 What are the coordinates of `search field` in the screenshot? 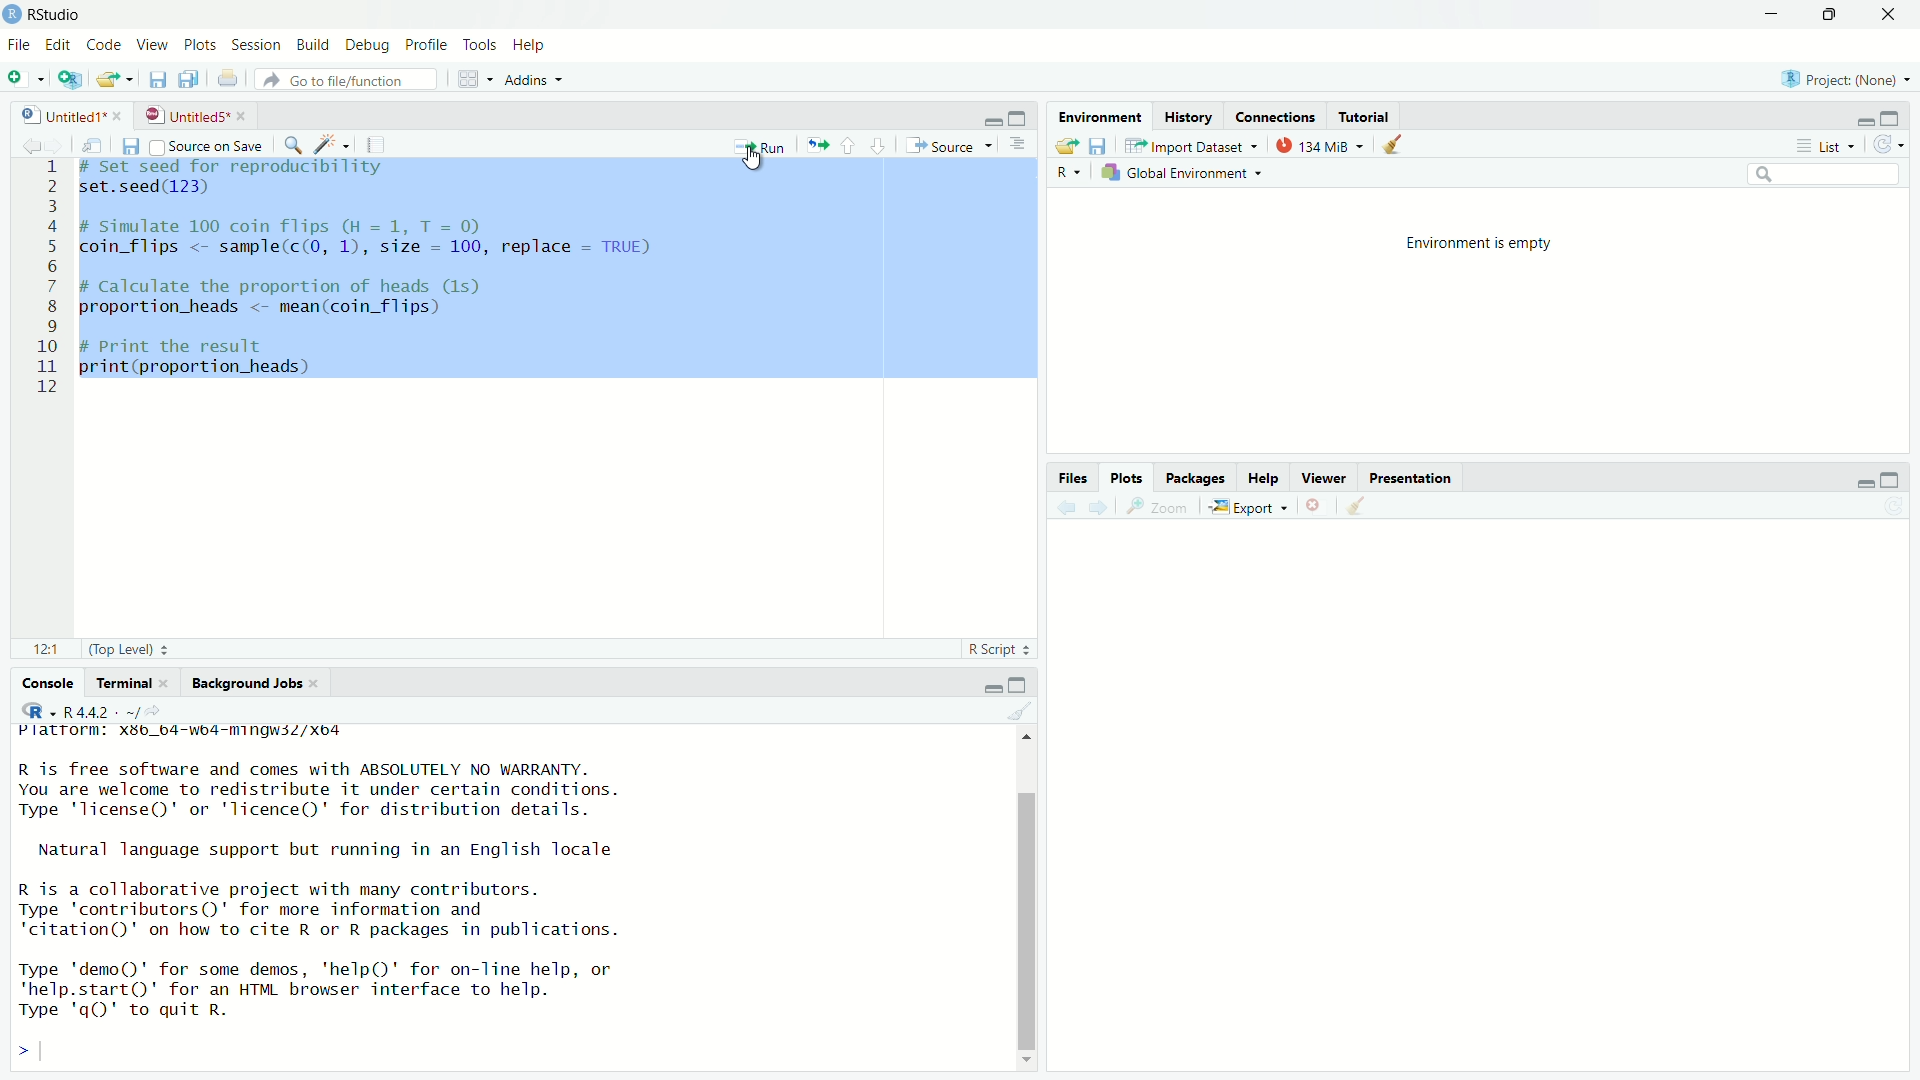 It's located at (1825, 173).